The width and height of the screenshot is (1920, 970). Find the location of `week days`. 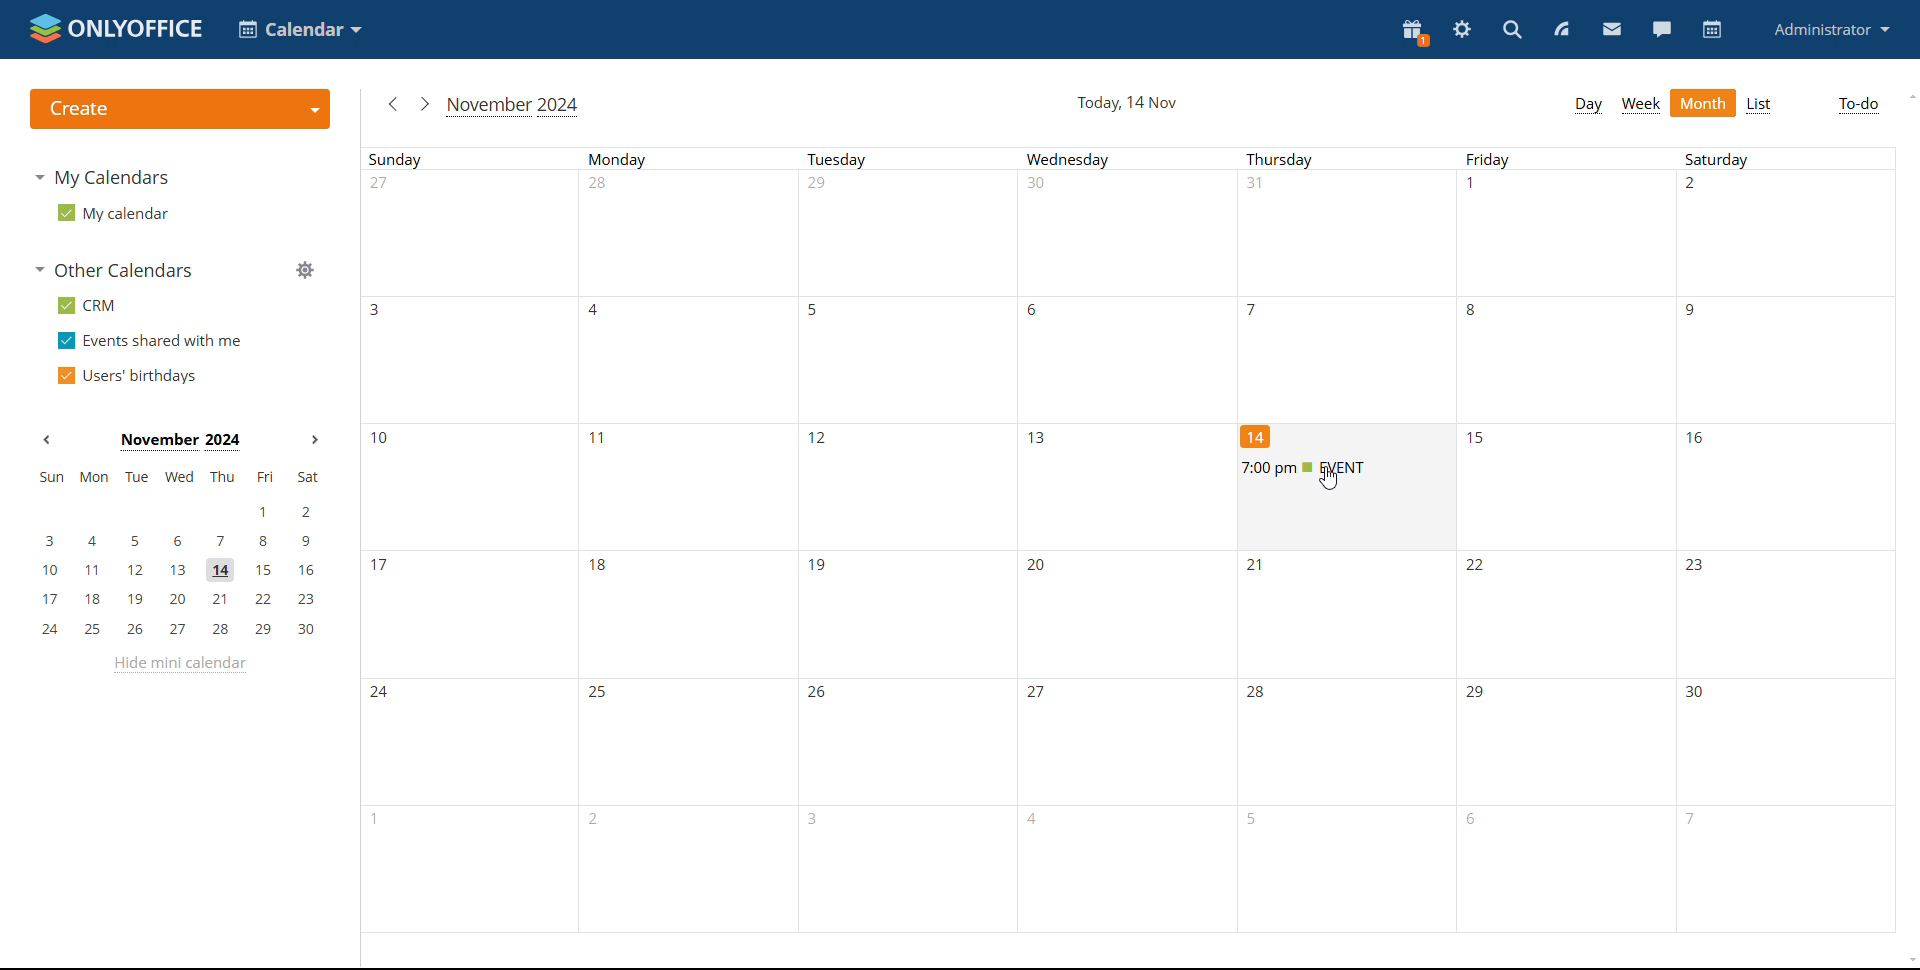

week days is located at coordinates (1127, 156).